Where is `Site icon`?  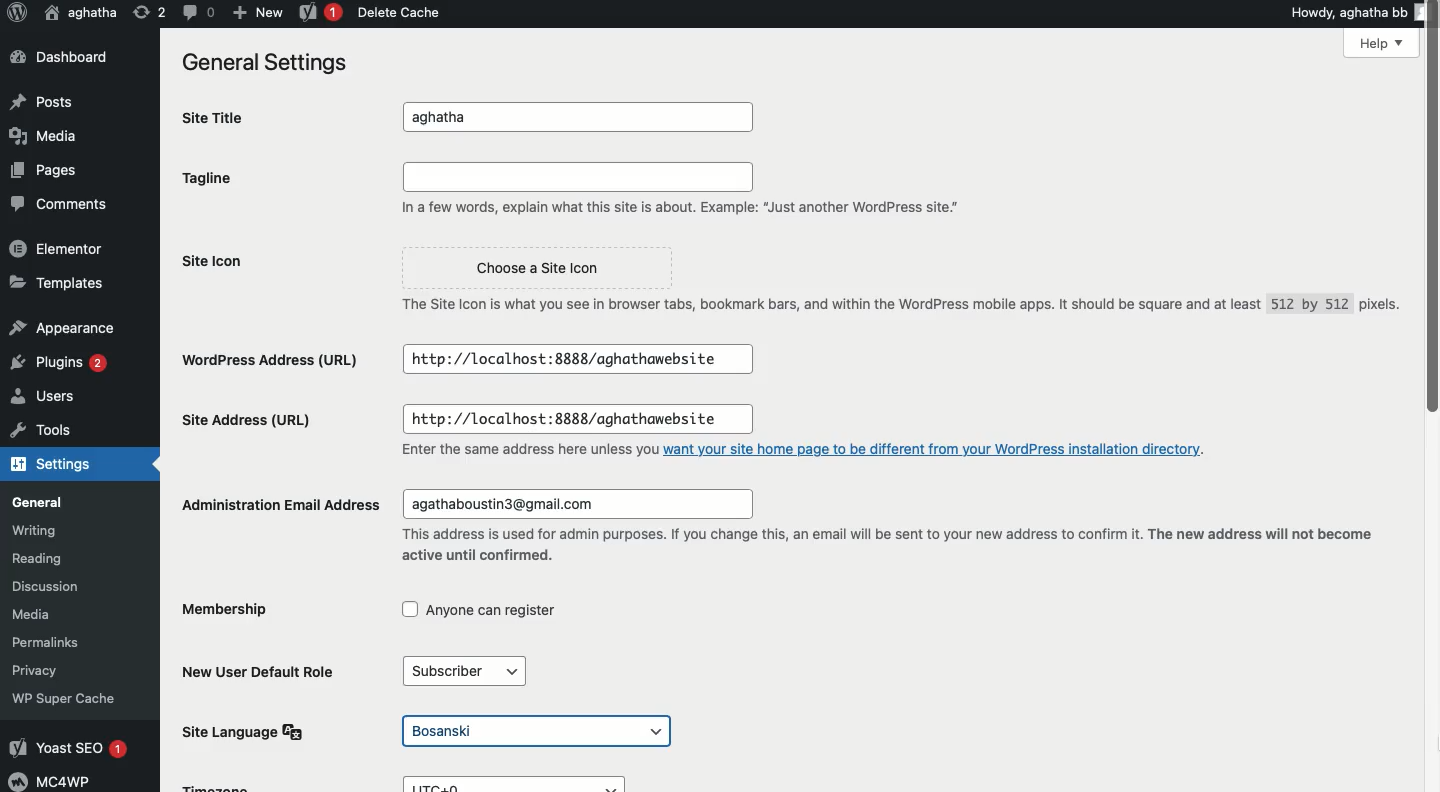
Site icon is located at coordinates (219, 261).